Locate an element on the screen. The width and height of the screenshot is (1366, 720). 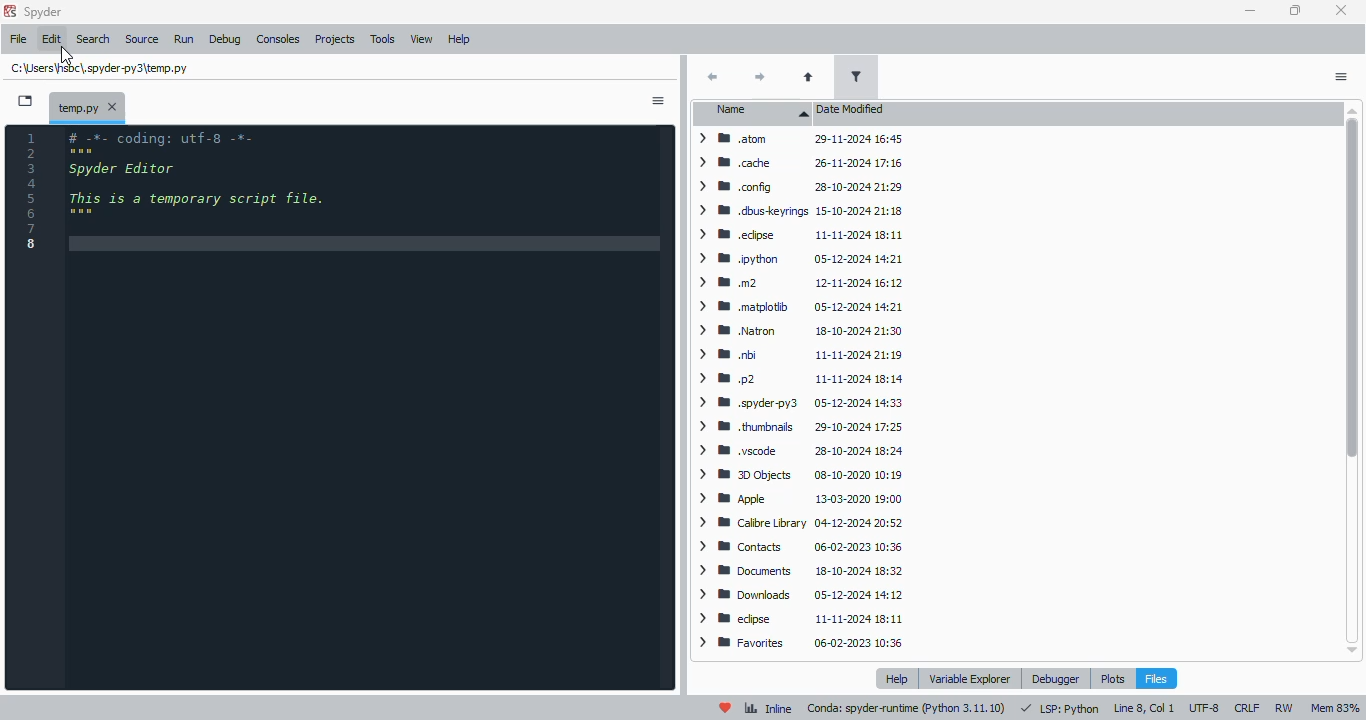
> WM spyderpy3 05-12-2024 14:33 is located at coordinates (799, 403).